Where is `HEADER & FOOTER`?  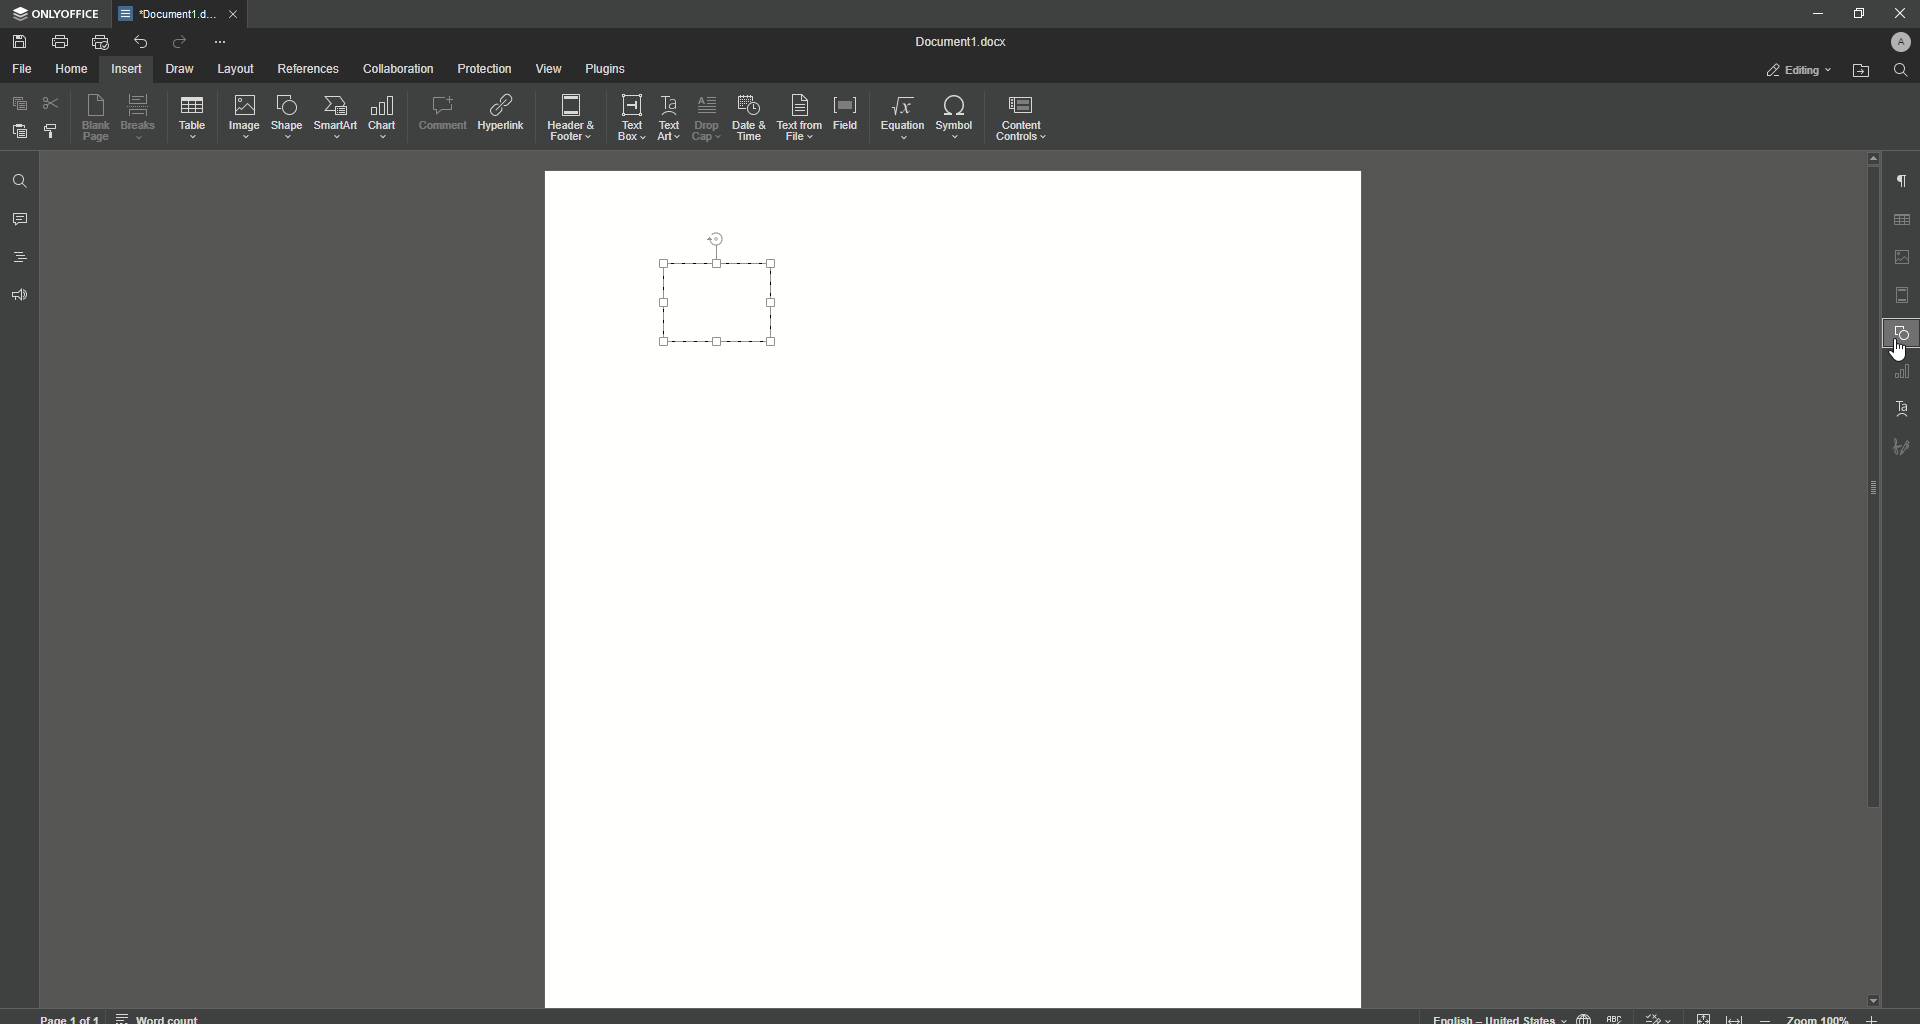
HEADER & FOOTER is located at coordinates (1902, 296).